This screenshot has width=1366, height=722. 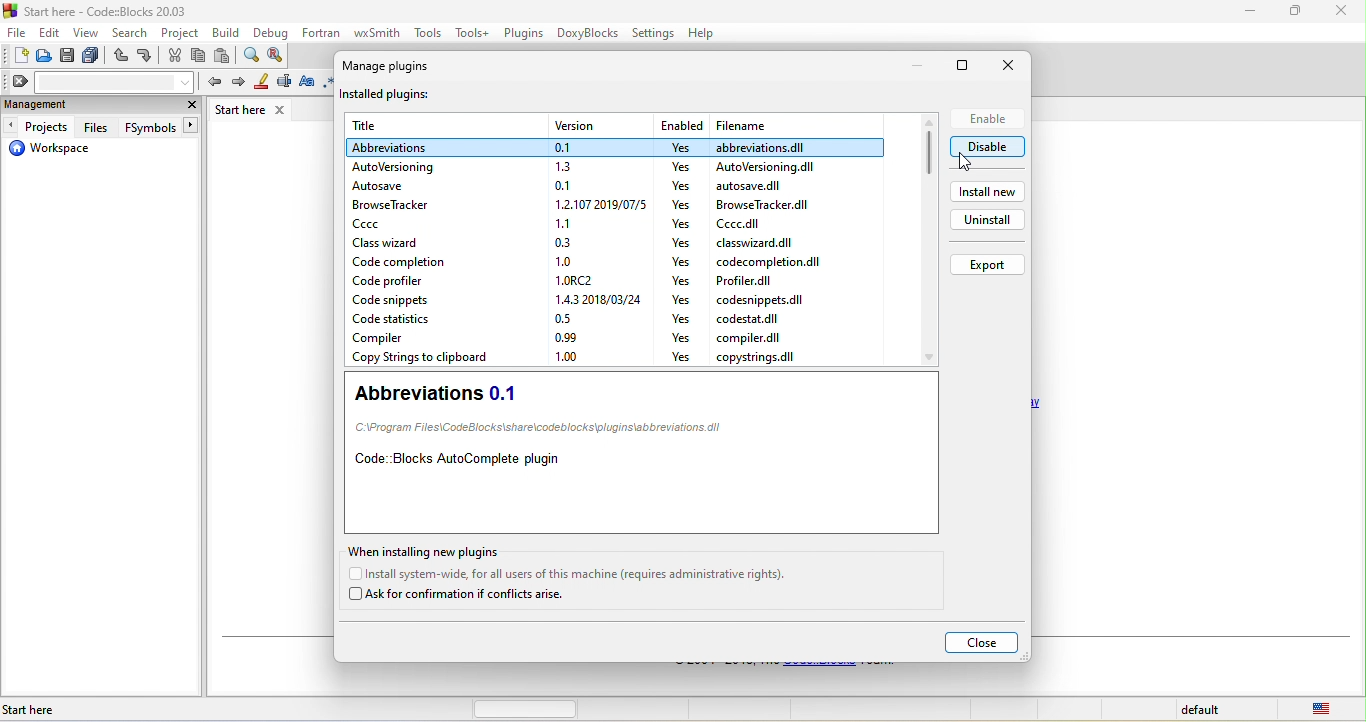 I want to click on close, so click(x=984, y=643).